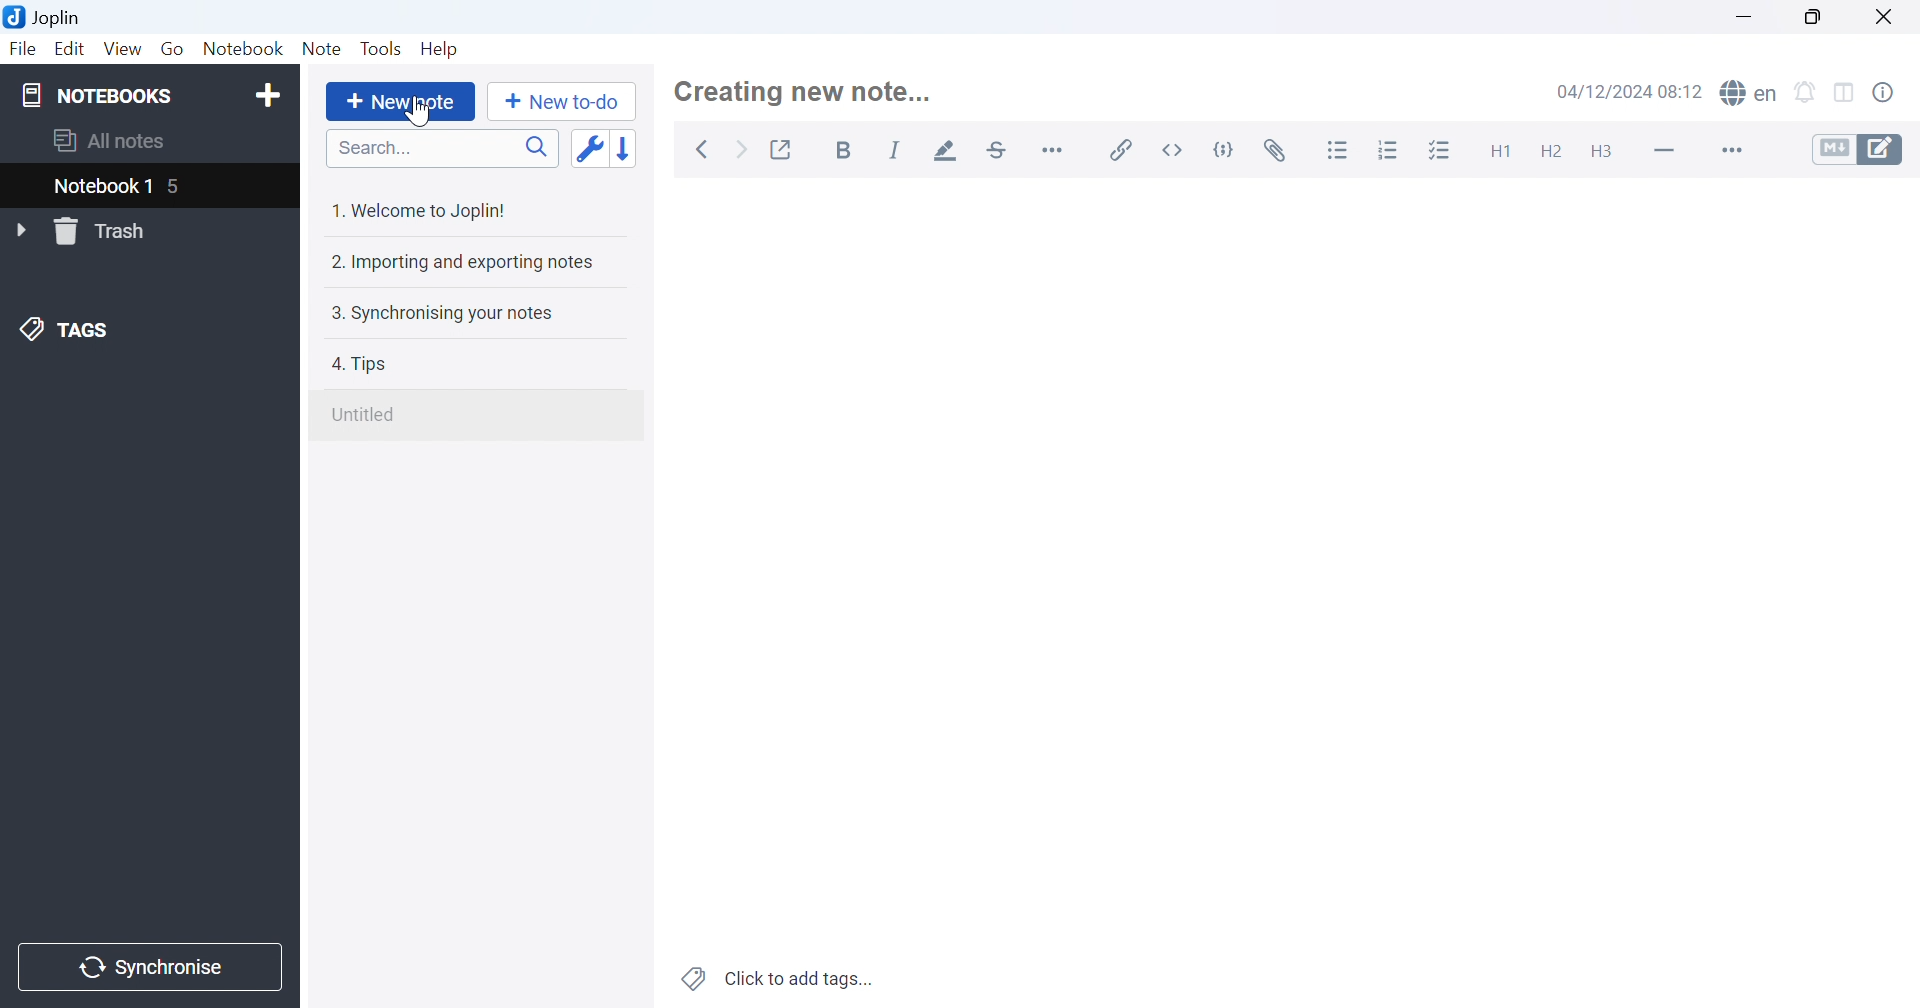 This screenshot has height=1008, width=1920. Describe the element at coordinates (780, 980) in the screenshot. I see `click to add tags` at that location.